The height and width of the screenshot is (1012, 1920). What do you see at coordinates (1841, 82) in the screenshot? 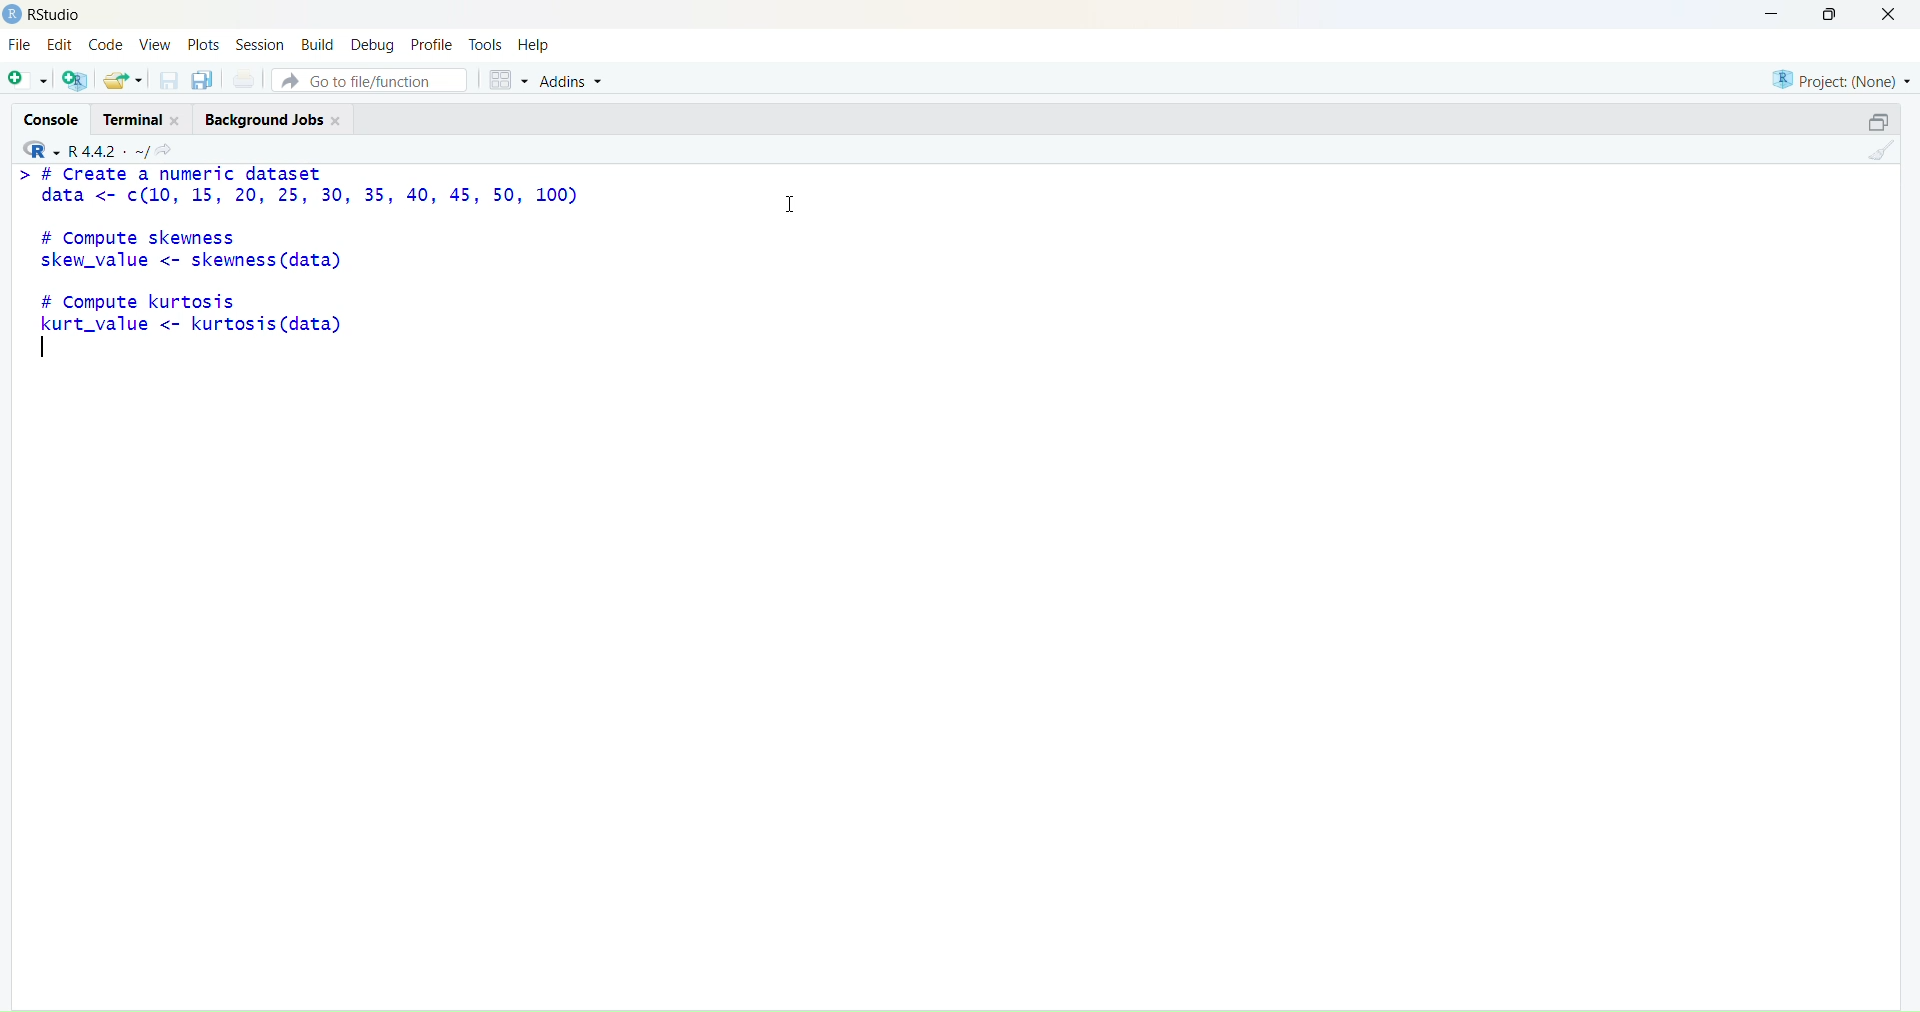
I see `Project (None)` at bounding box center [1841, 82].